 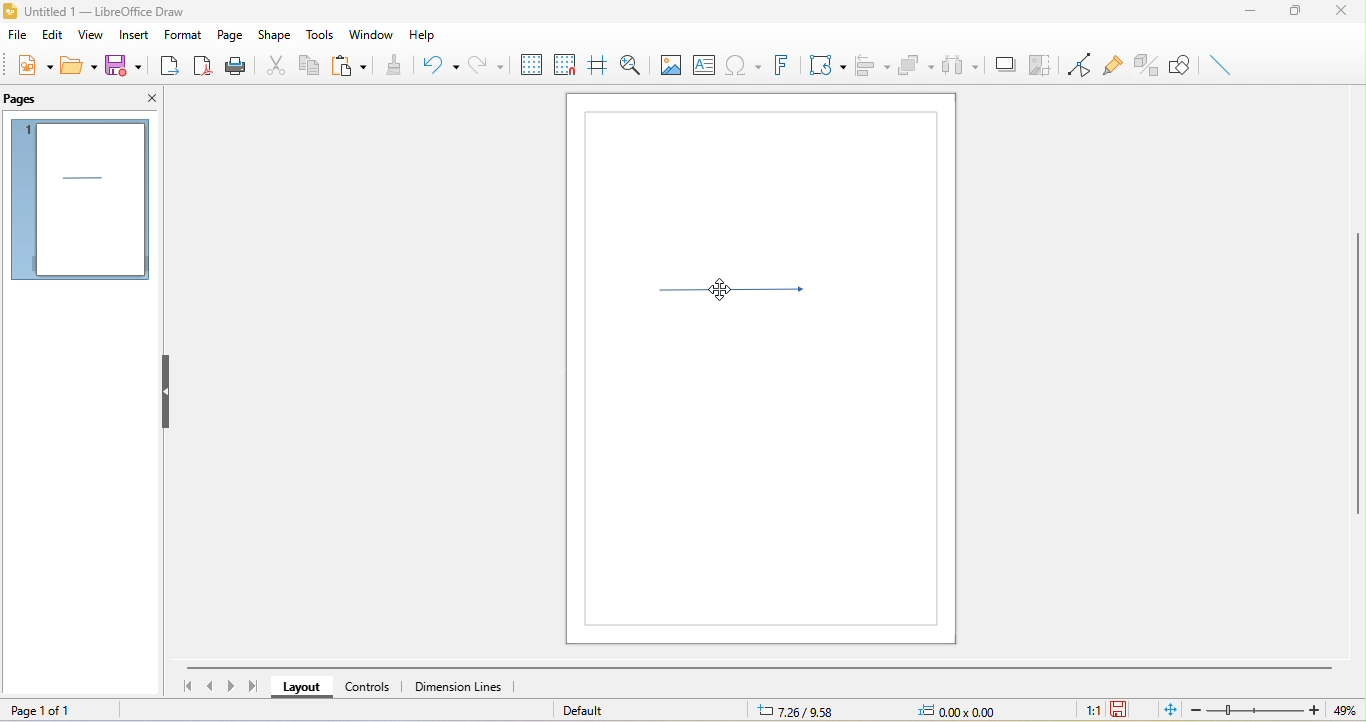 What do you see at coordinates (825, 66) in the screenshot?
I see `transformation` at bounding box center [825, 66].